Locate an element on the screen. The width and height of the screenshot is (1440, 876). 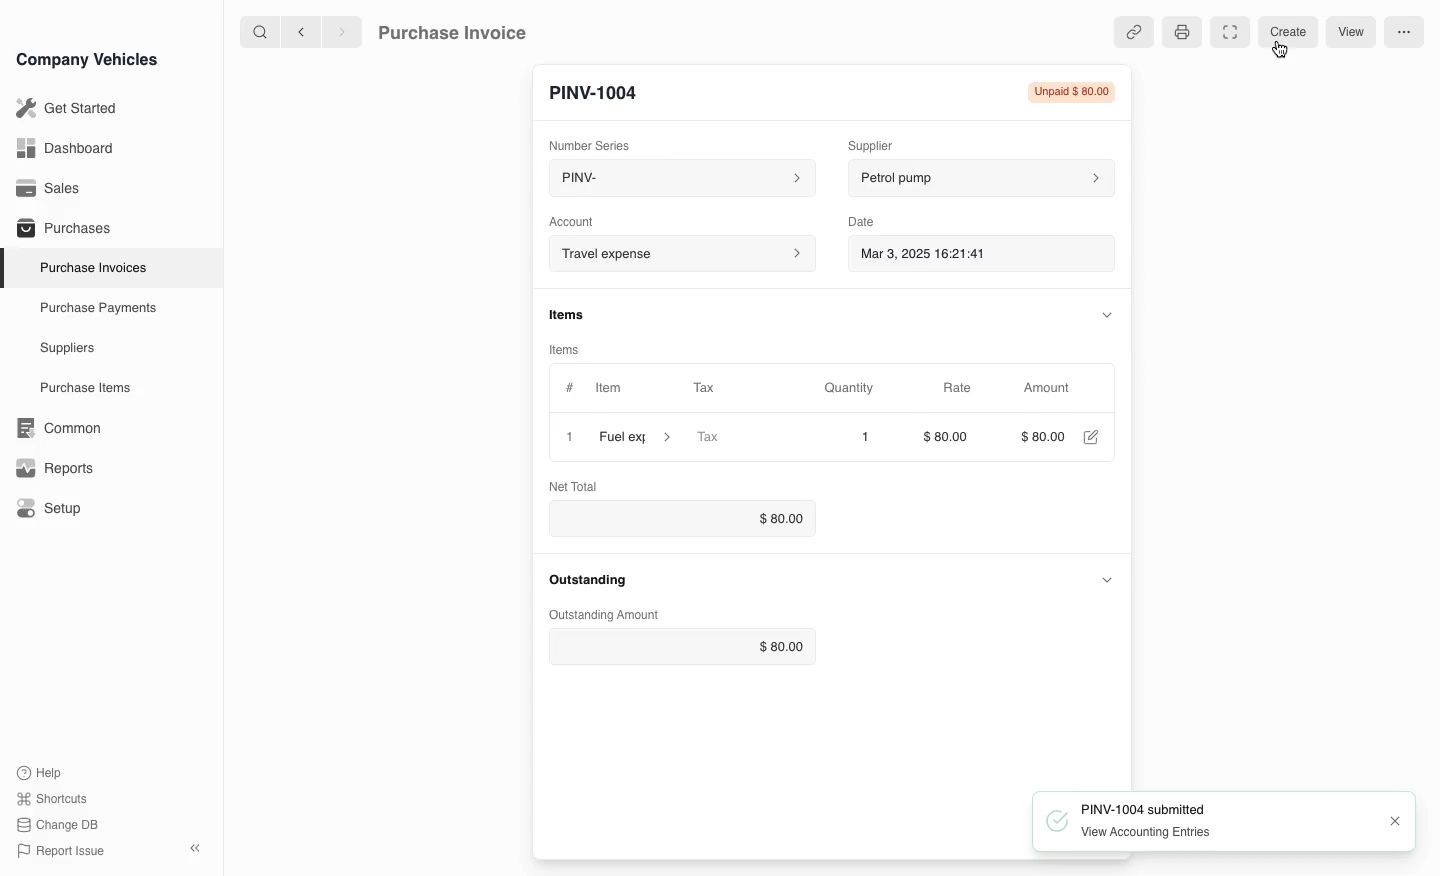
full screen is located at coordinates (1228, 32).